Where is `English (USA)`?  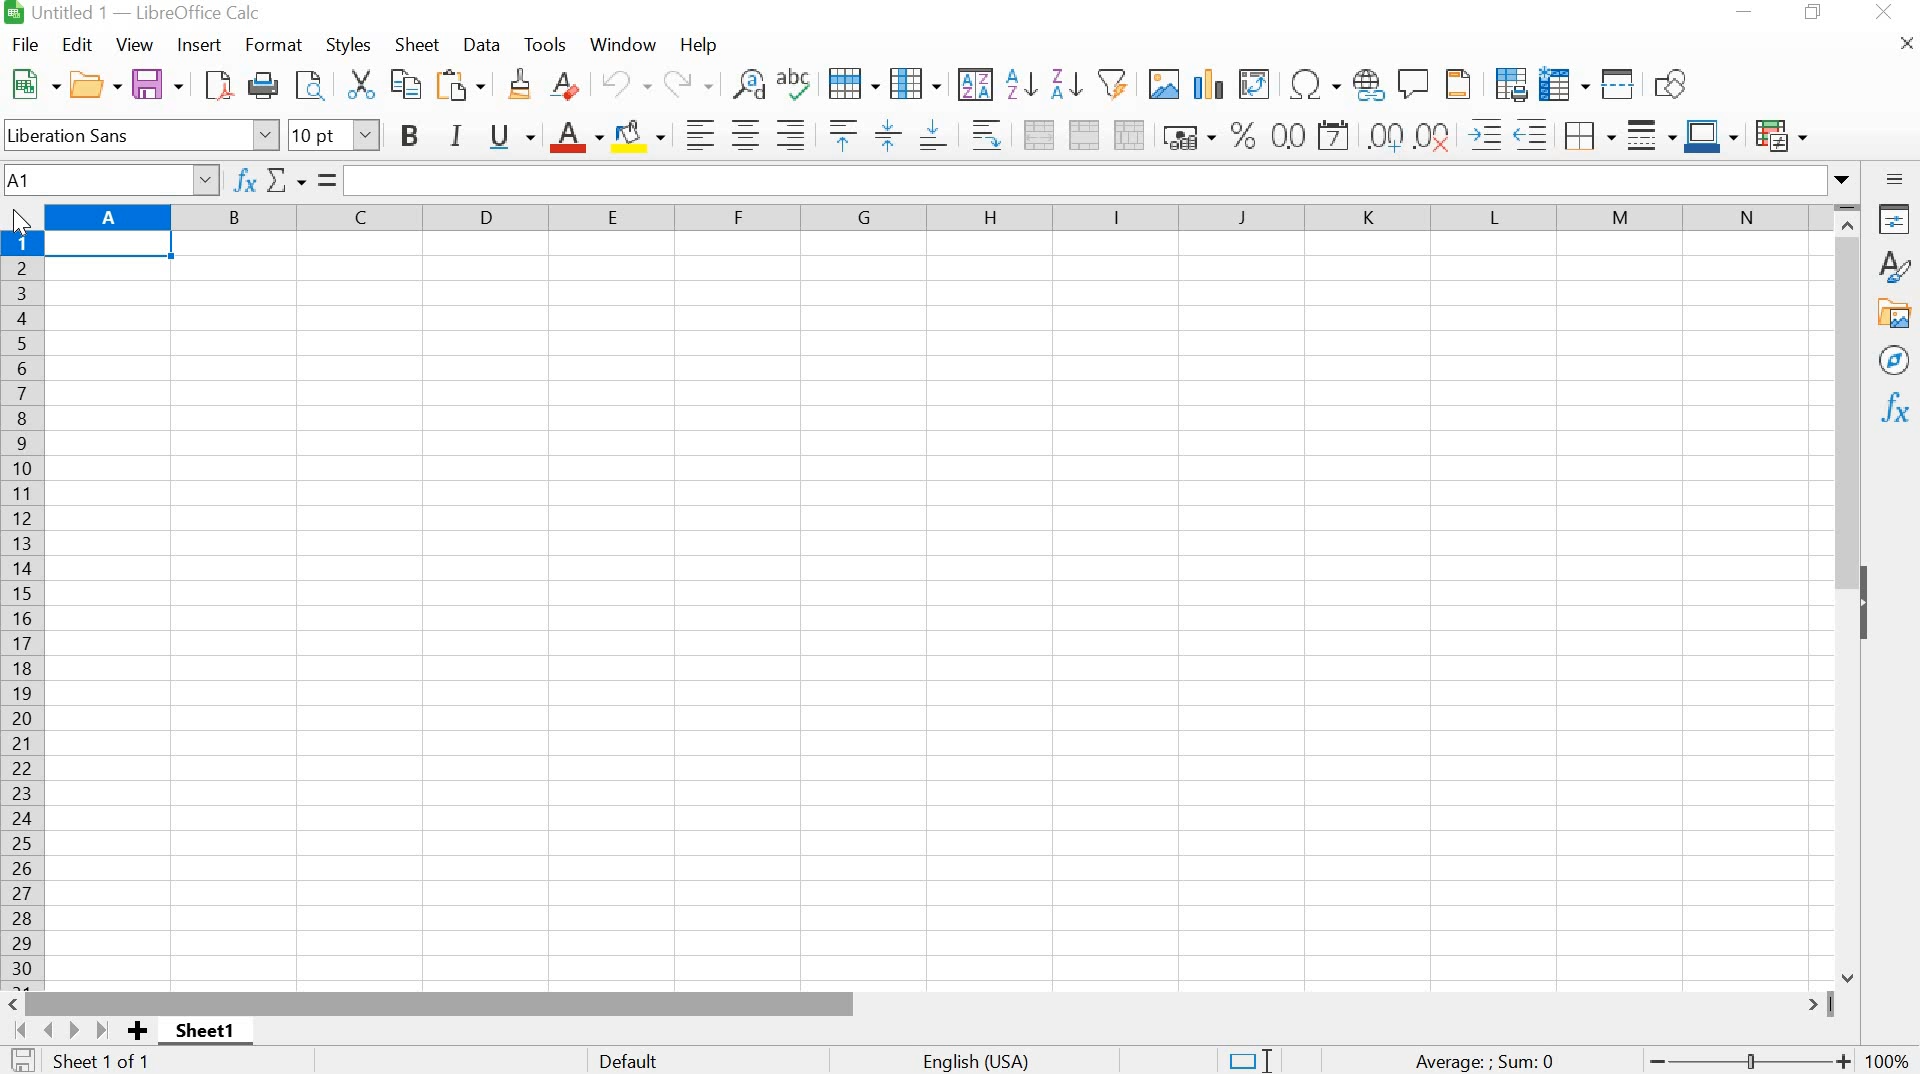 English (USA) is located at coordinates (971, 1059).